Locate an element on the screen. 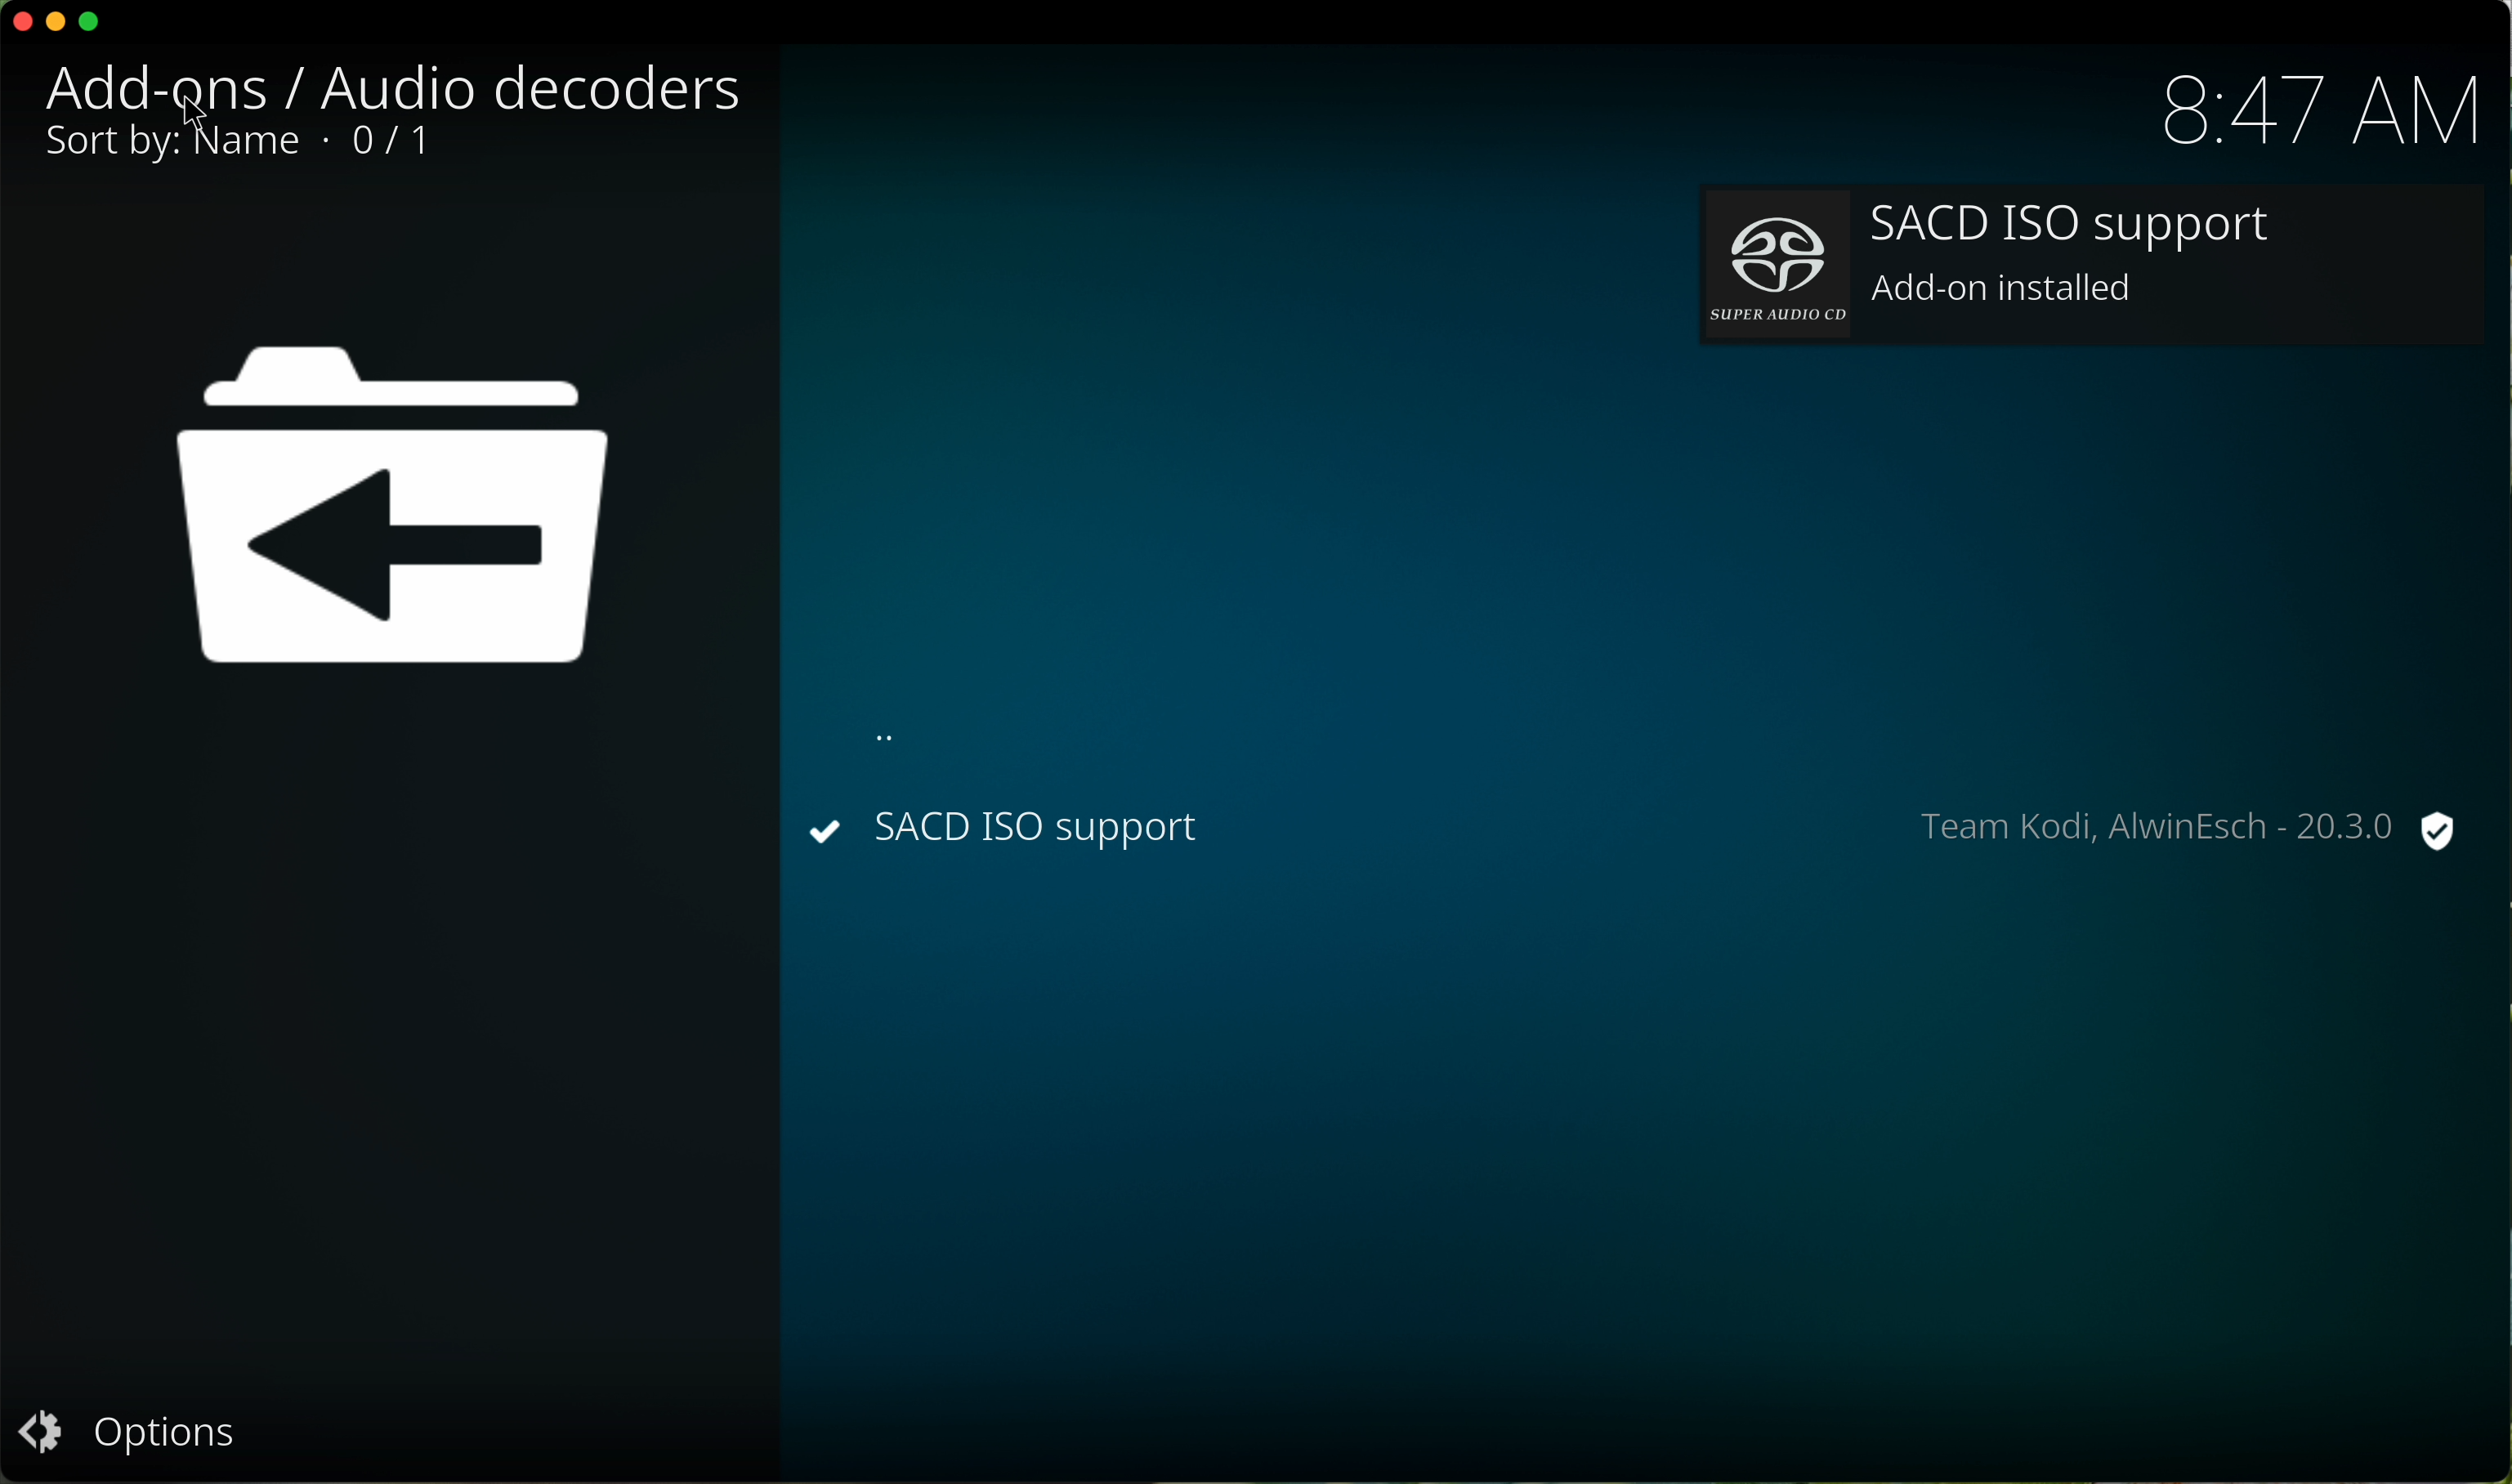 Image resolution: width=2512 pixels, height=1484 pixels. options is located at coordinates (147, 1426).